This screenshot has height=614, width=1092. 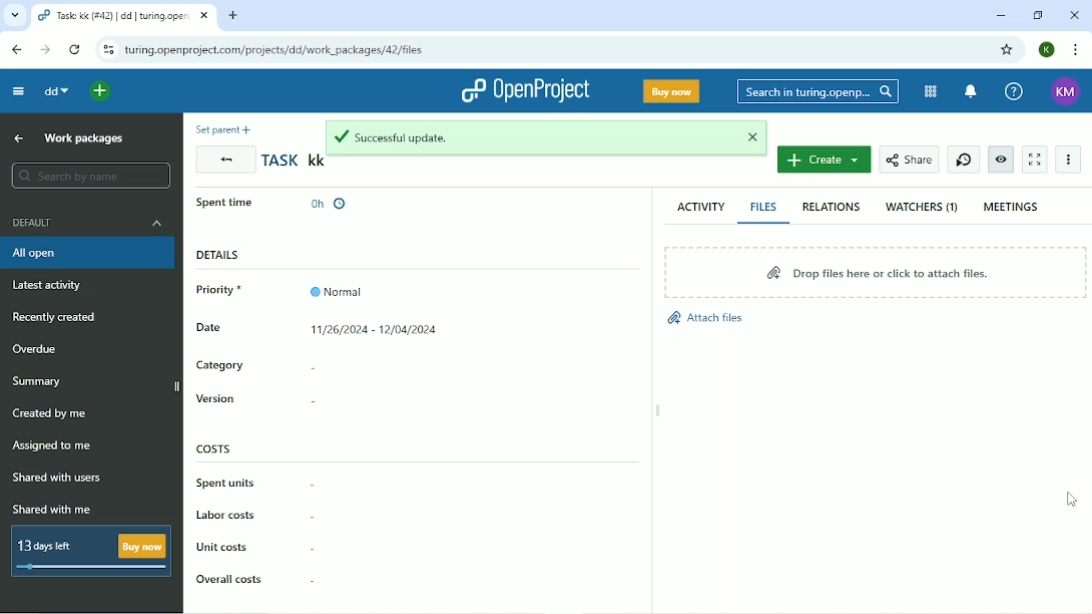 I want to click on RELATIONS, so click(x=829, y=206).